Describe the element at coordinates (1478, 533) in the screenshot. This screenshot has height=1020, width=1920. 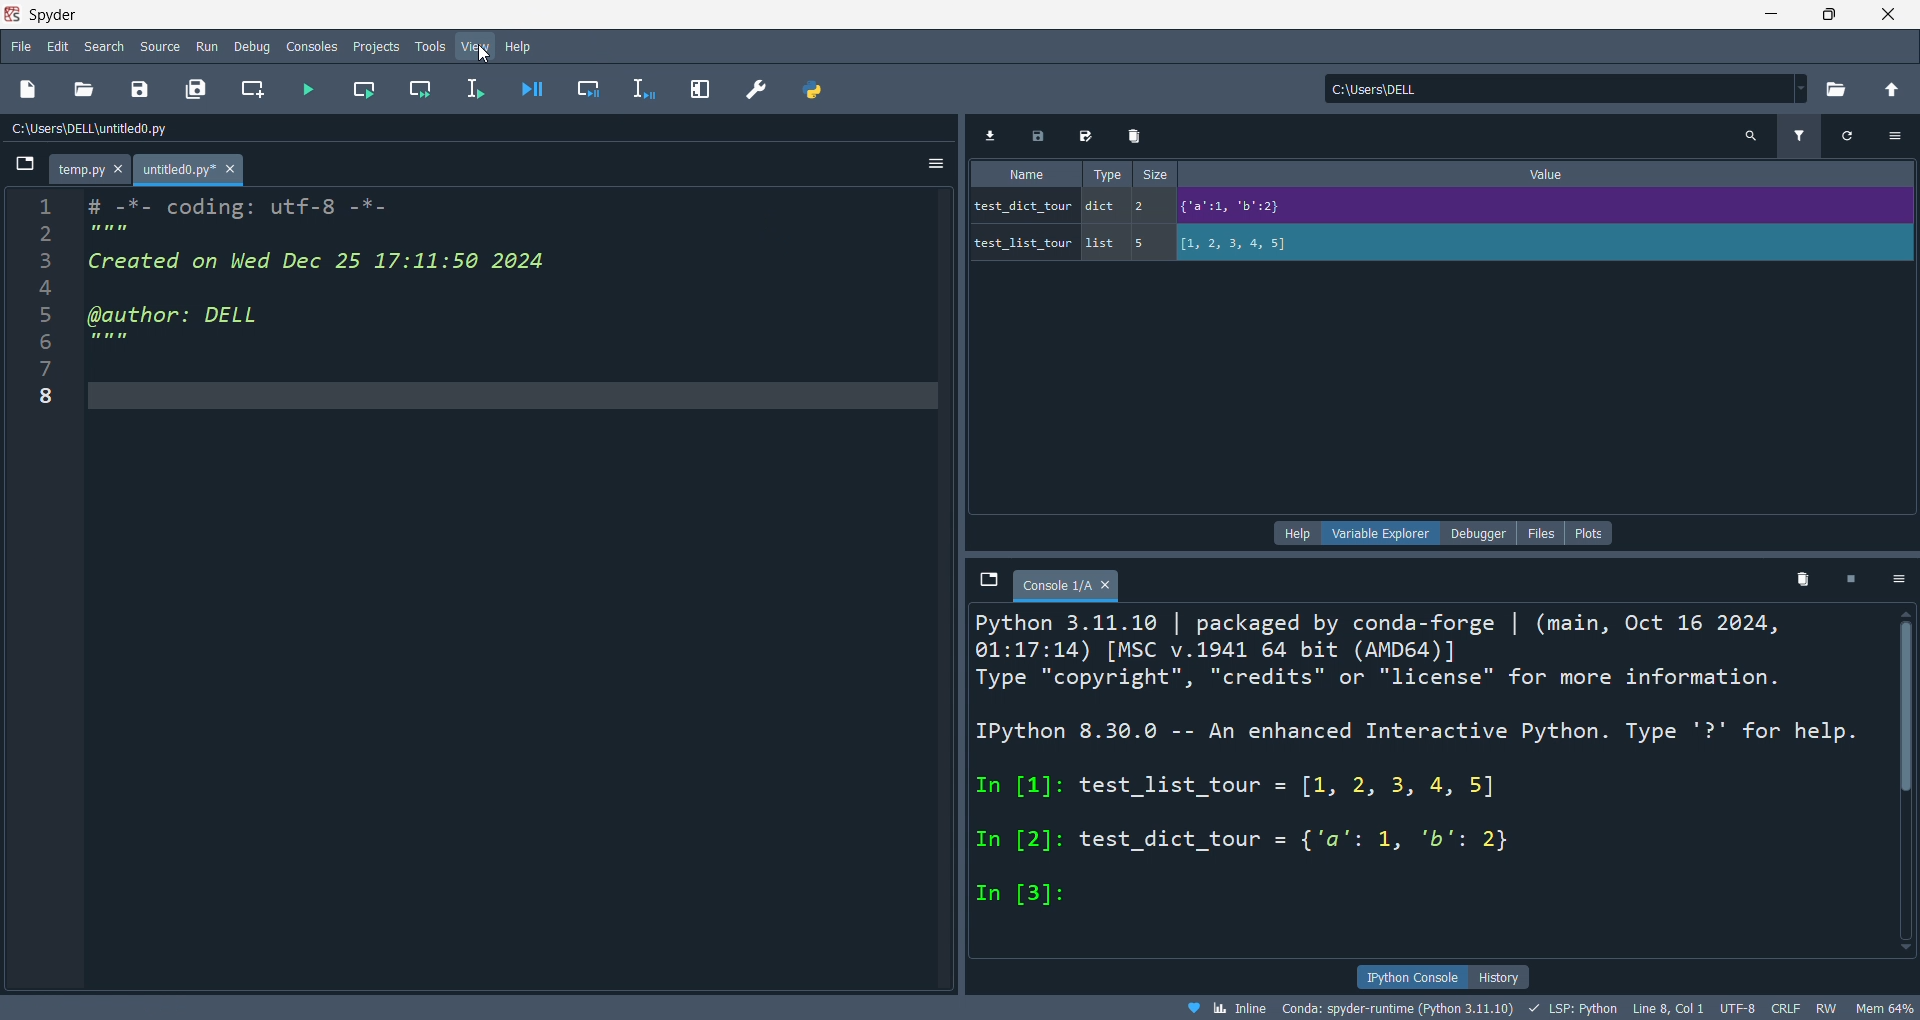
I see `debugger` at that location.